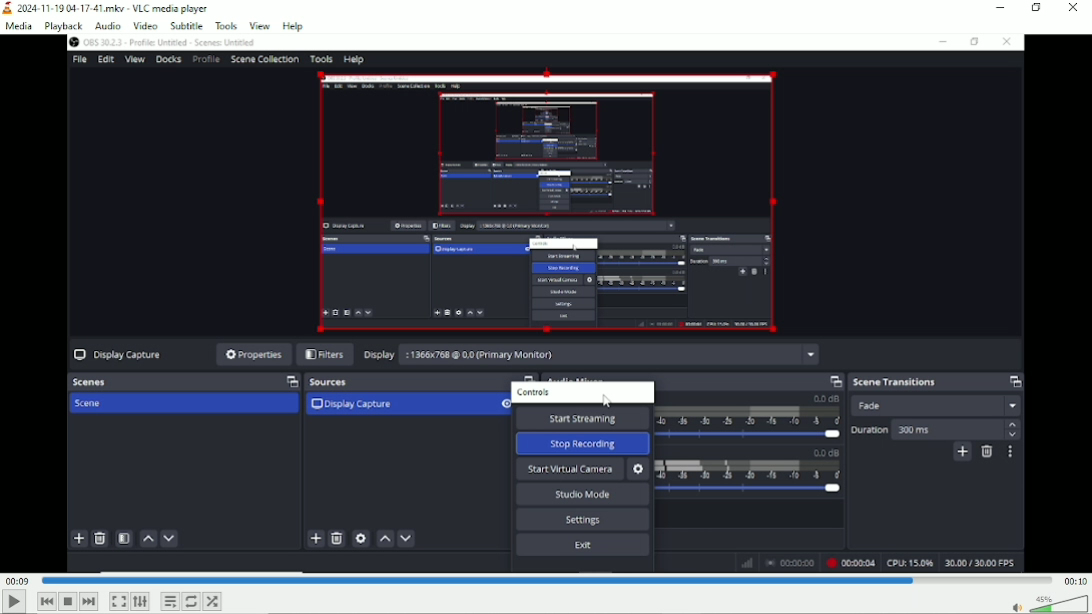 Image resolution: width=1092 pixels, height=614 pixels. Describe the element at coordinates (14, 602) in the screenshot. I see `Play` at that location.